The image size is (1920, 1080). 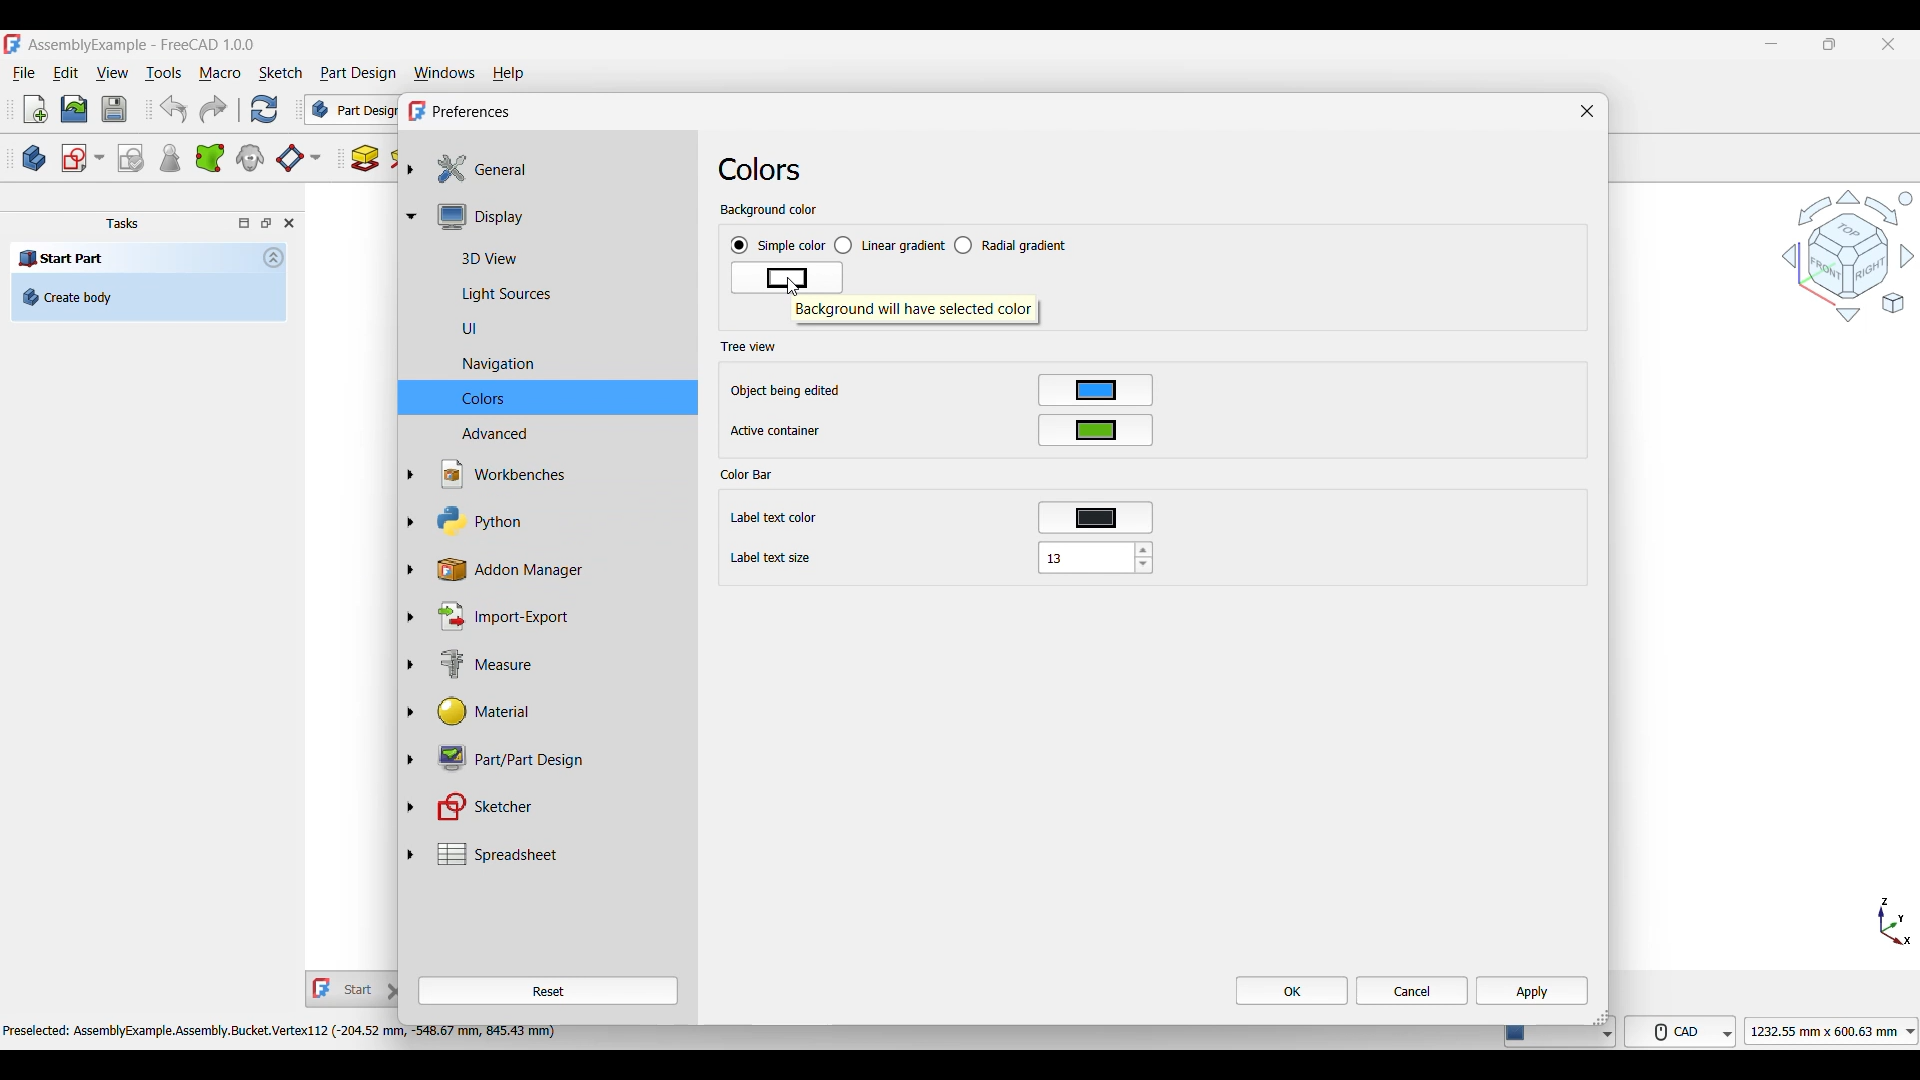 I want to click on Expand/Collapse, so click(x=411, y=511).